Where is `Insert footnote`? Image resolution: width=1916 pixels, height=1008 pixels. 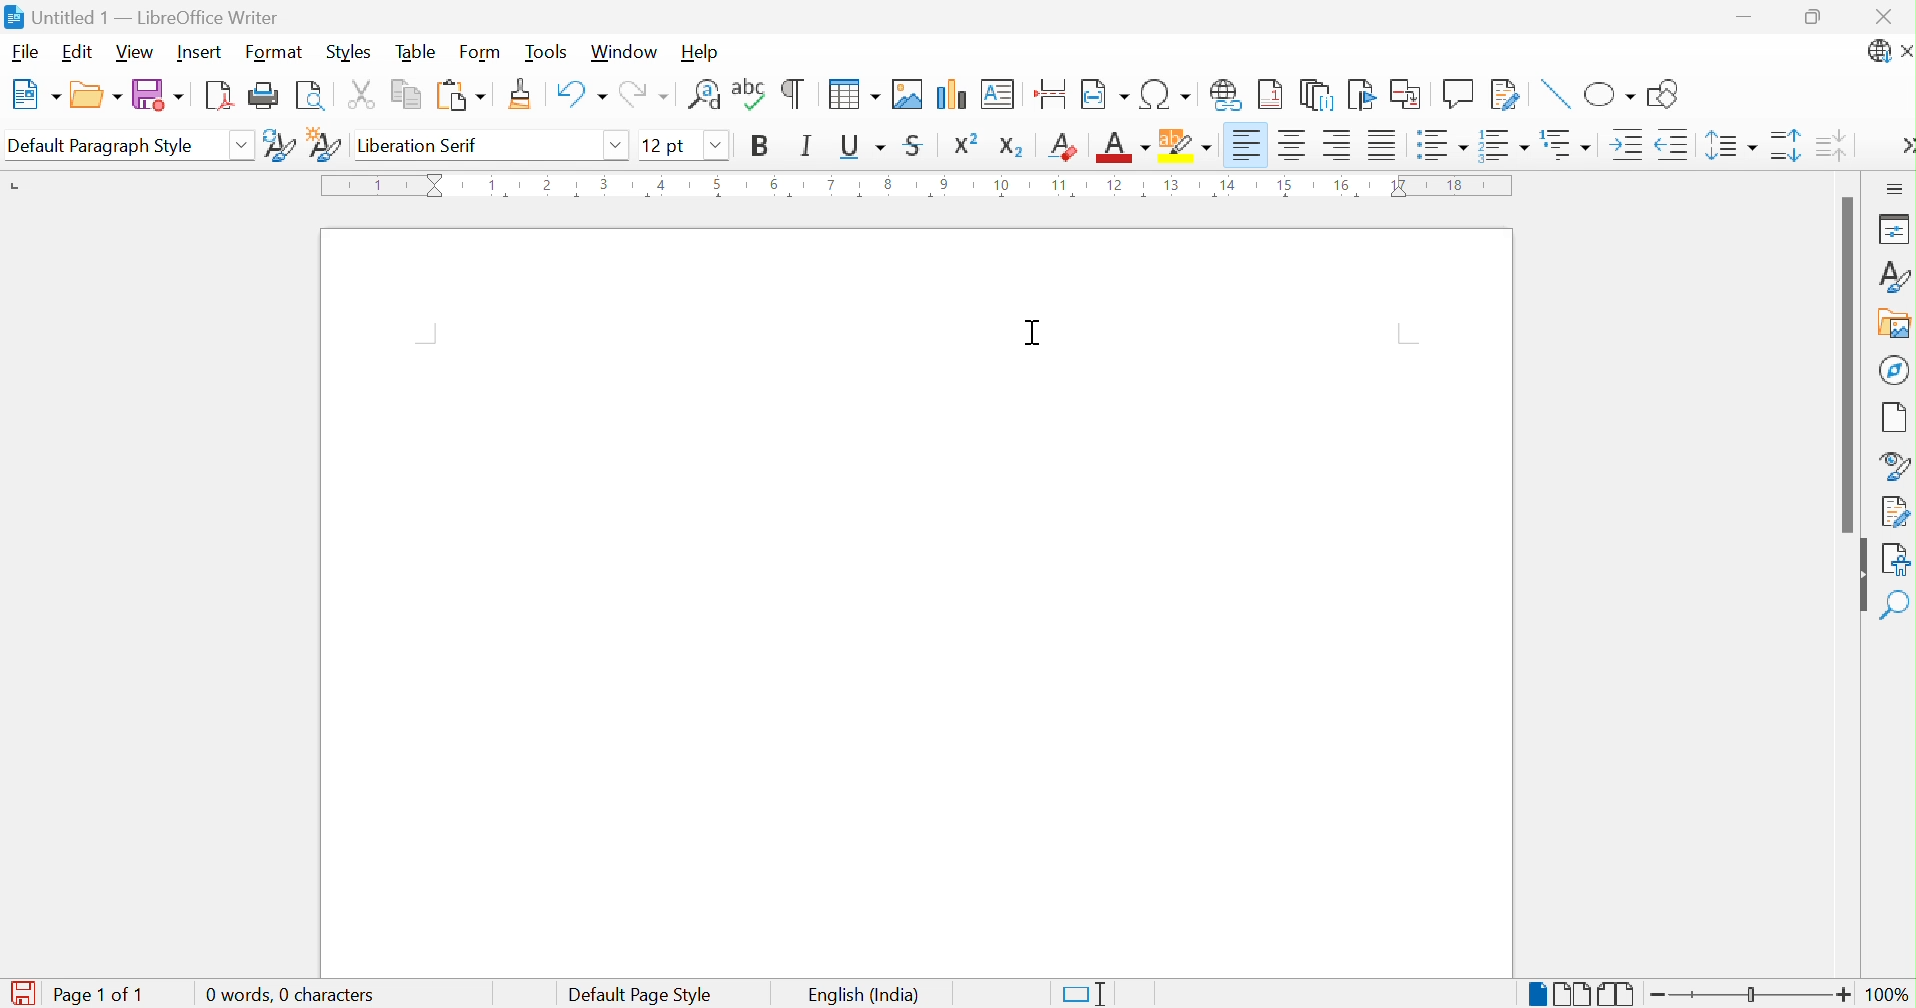
Insert footnote is located at coordinates (1273, 93).